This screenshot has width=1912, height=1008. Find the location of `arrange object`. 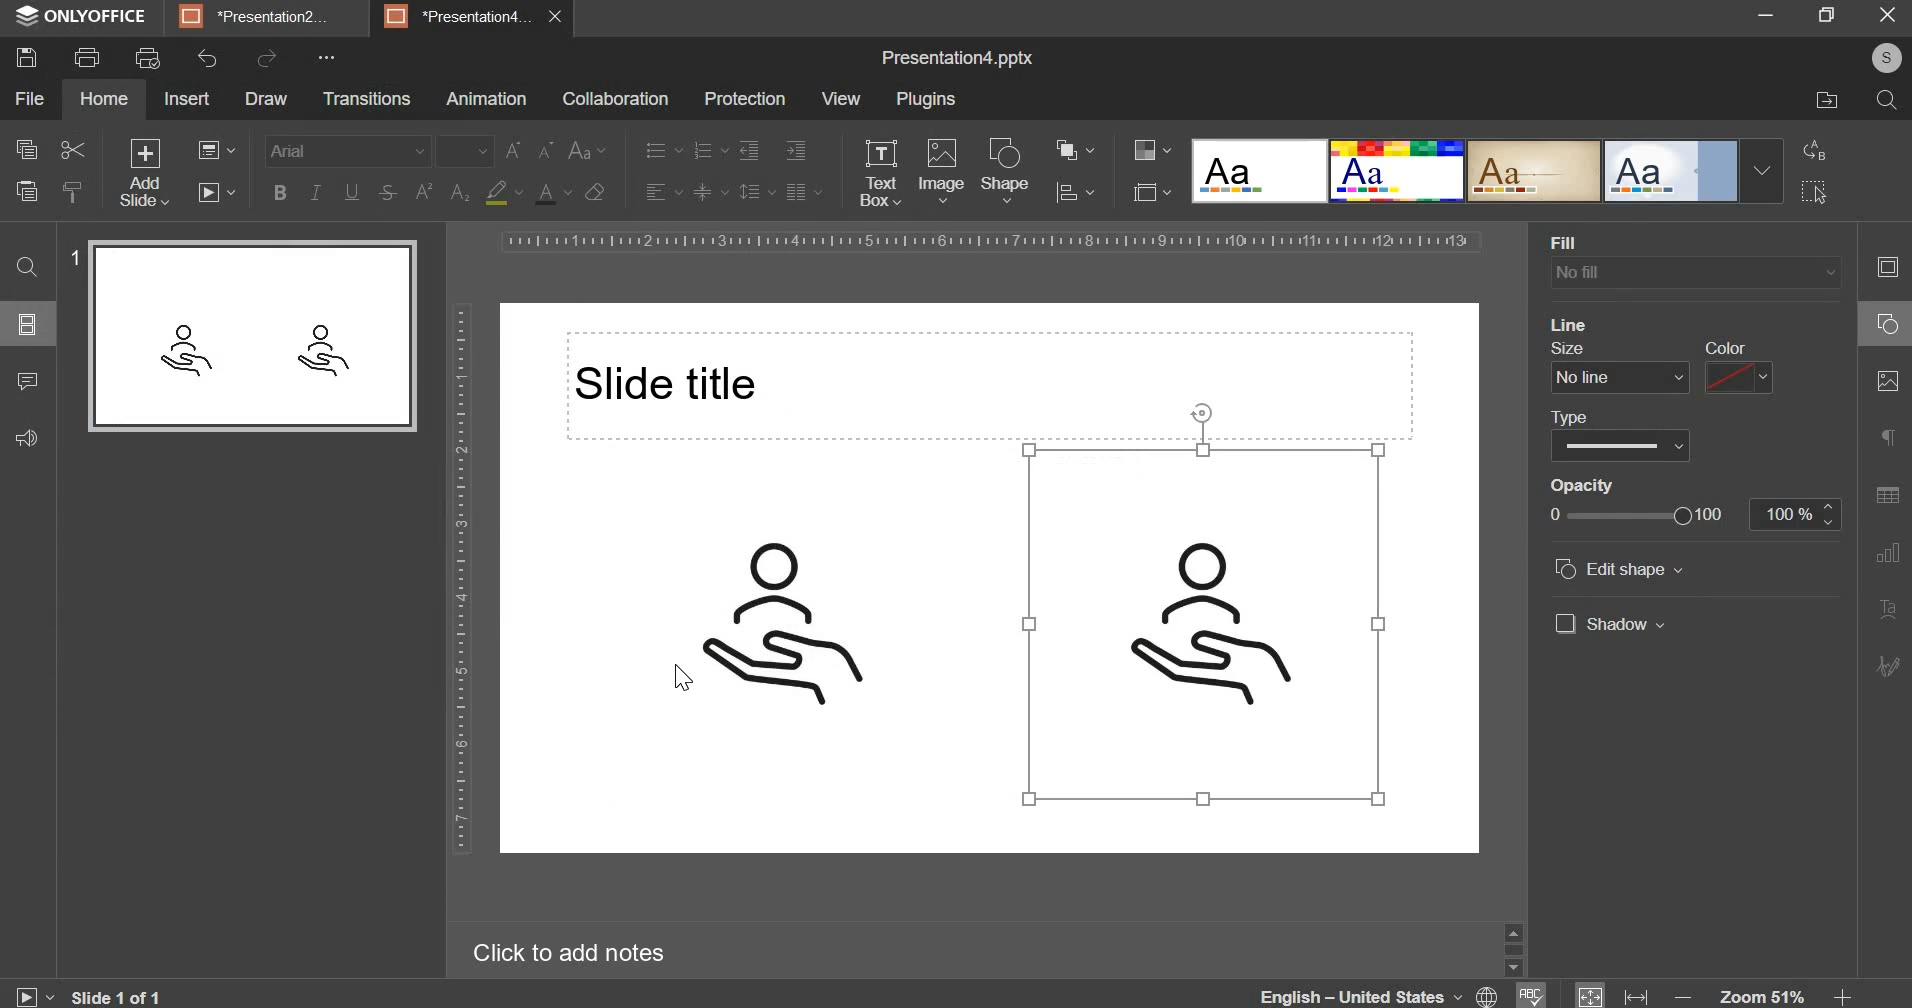

arrange object is located at coordinates (1071, 152).